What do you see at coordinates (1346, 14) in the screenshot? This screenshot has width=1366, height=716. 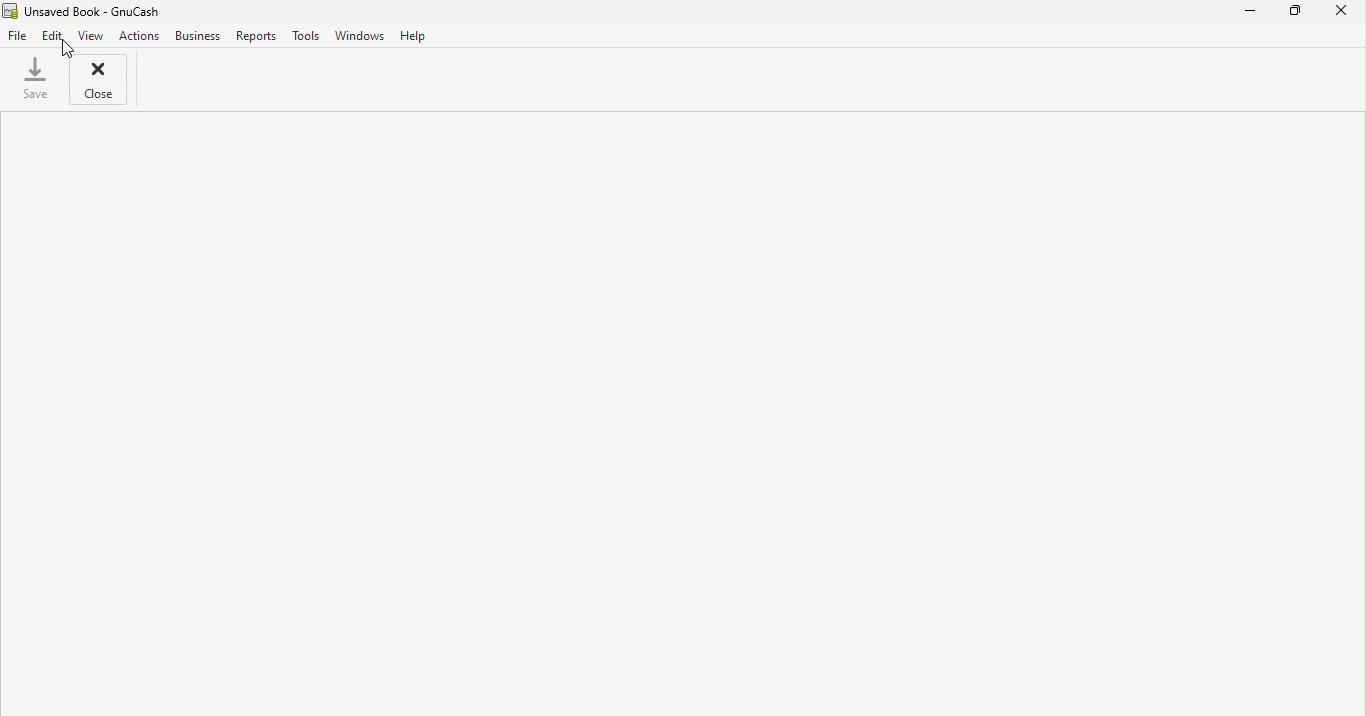 I see `Close` at bounding box center [1346, 14].